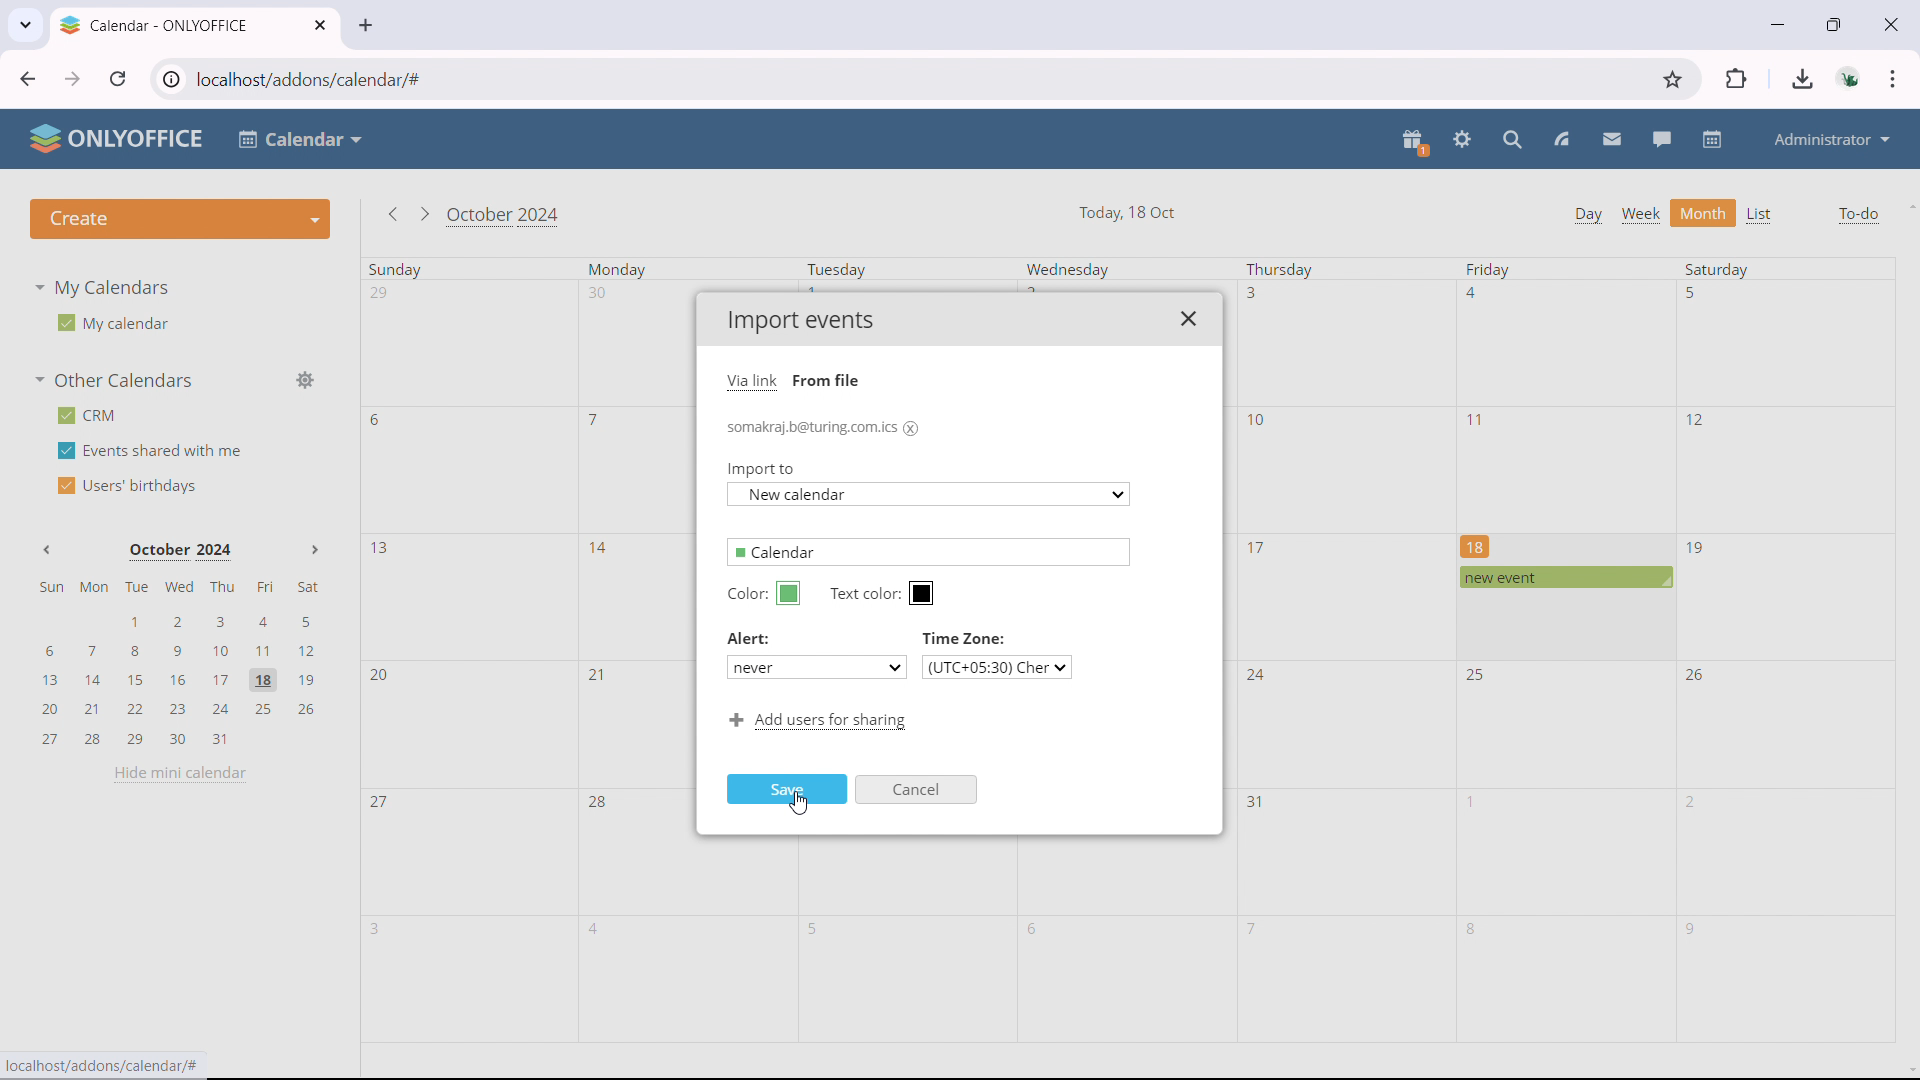 This screenshot has width=1920, height=1080. Describe the element at coordinates (423, 214) in the screenshot. I see `go to next month` at that location.